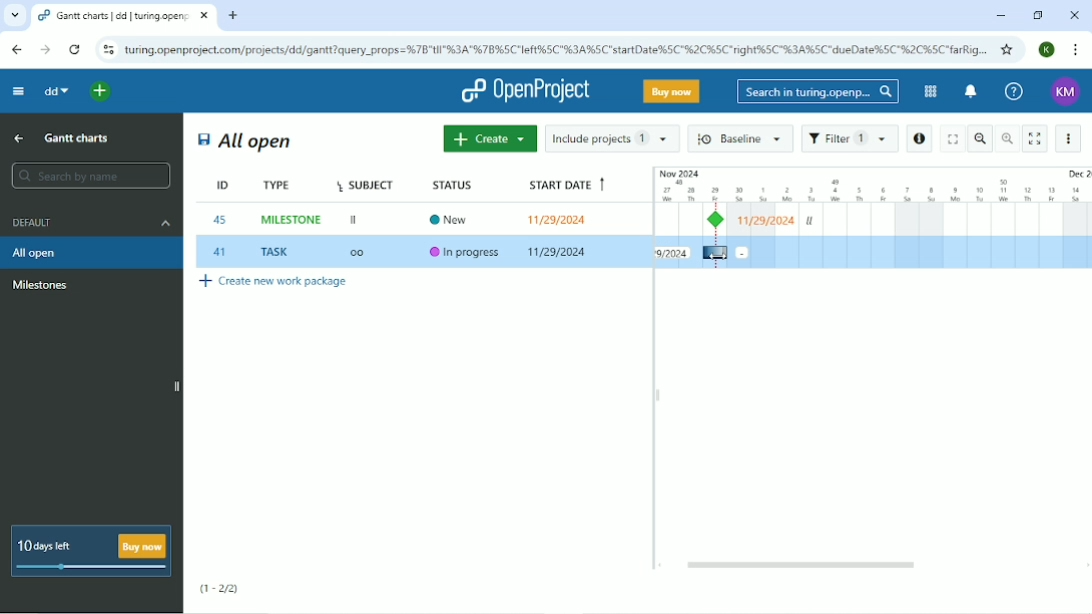 This screenshot has height=614, width=1092. Describe the element at coordinates (41, 285) in the screenshot. I see `Milestone` at that location.